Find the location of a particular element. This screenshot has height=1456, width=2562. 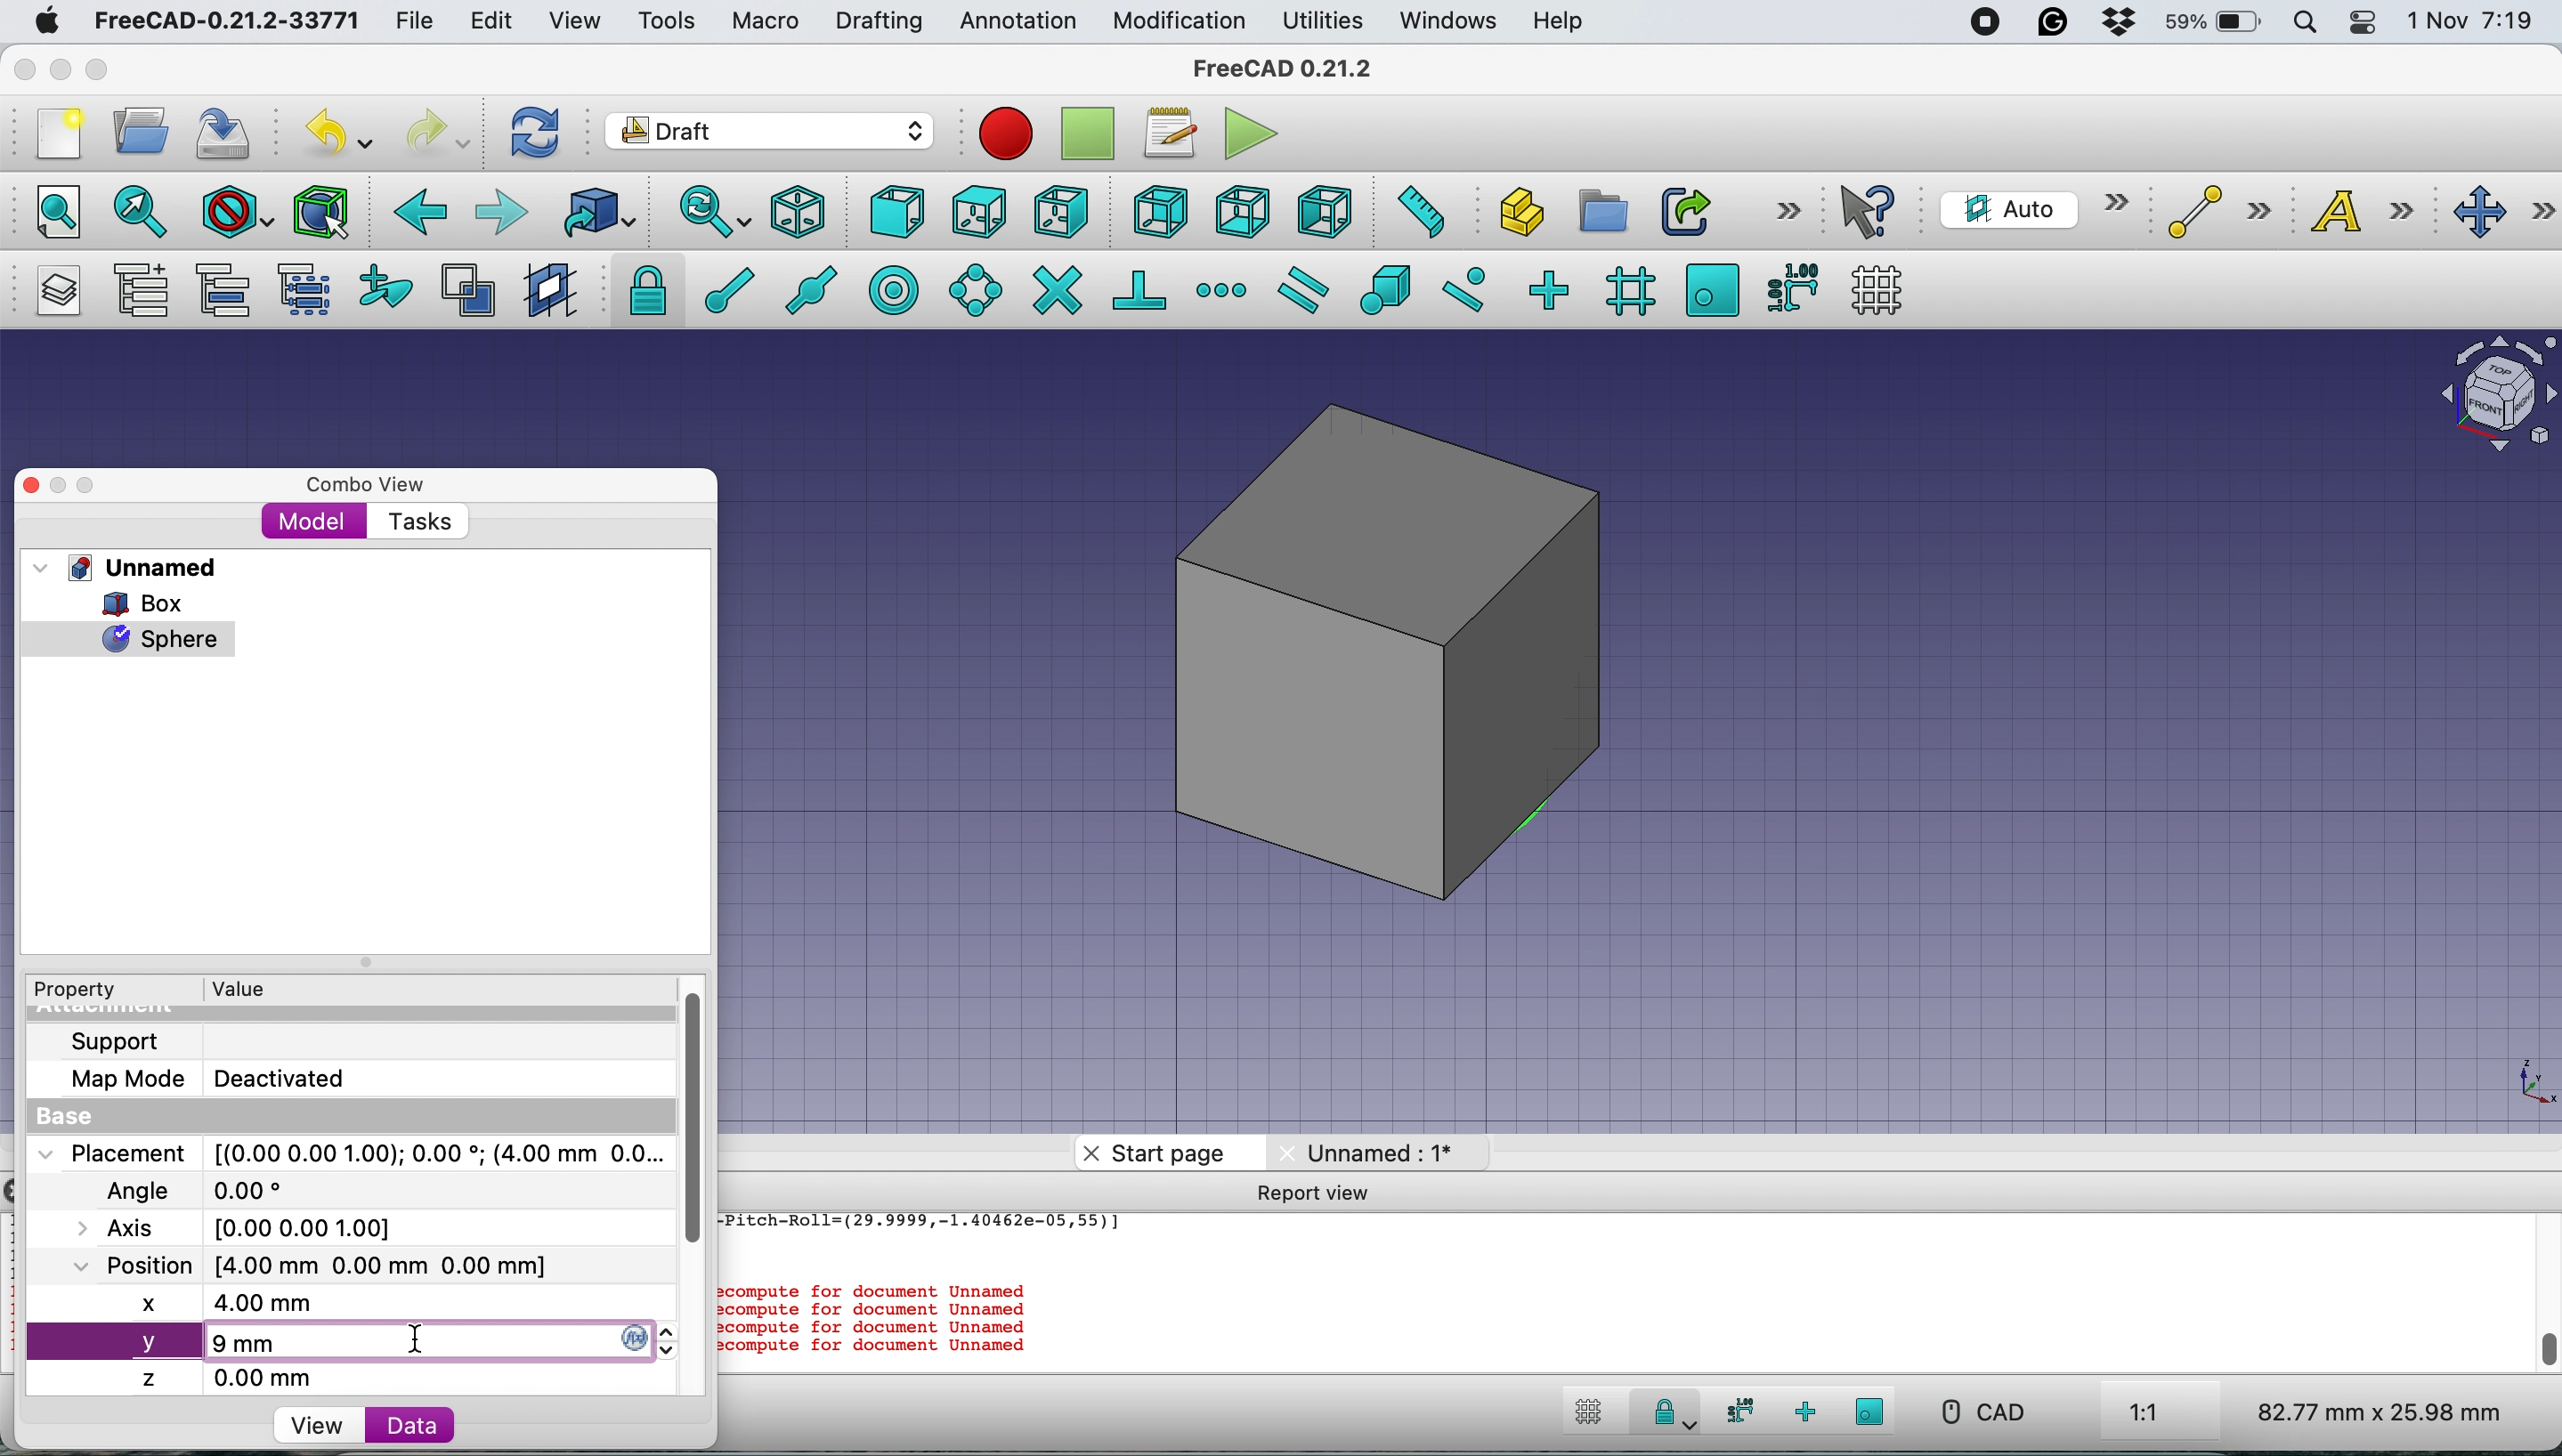

snap extension is located at coordinates (1224, 290).